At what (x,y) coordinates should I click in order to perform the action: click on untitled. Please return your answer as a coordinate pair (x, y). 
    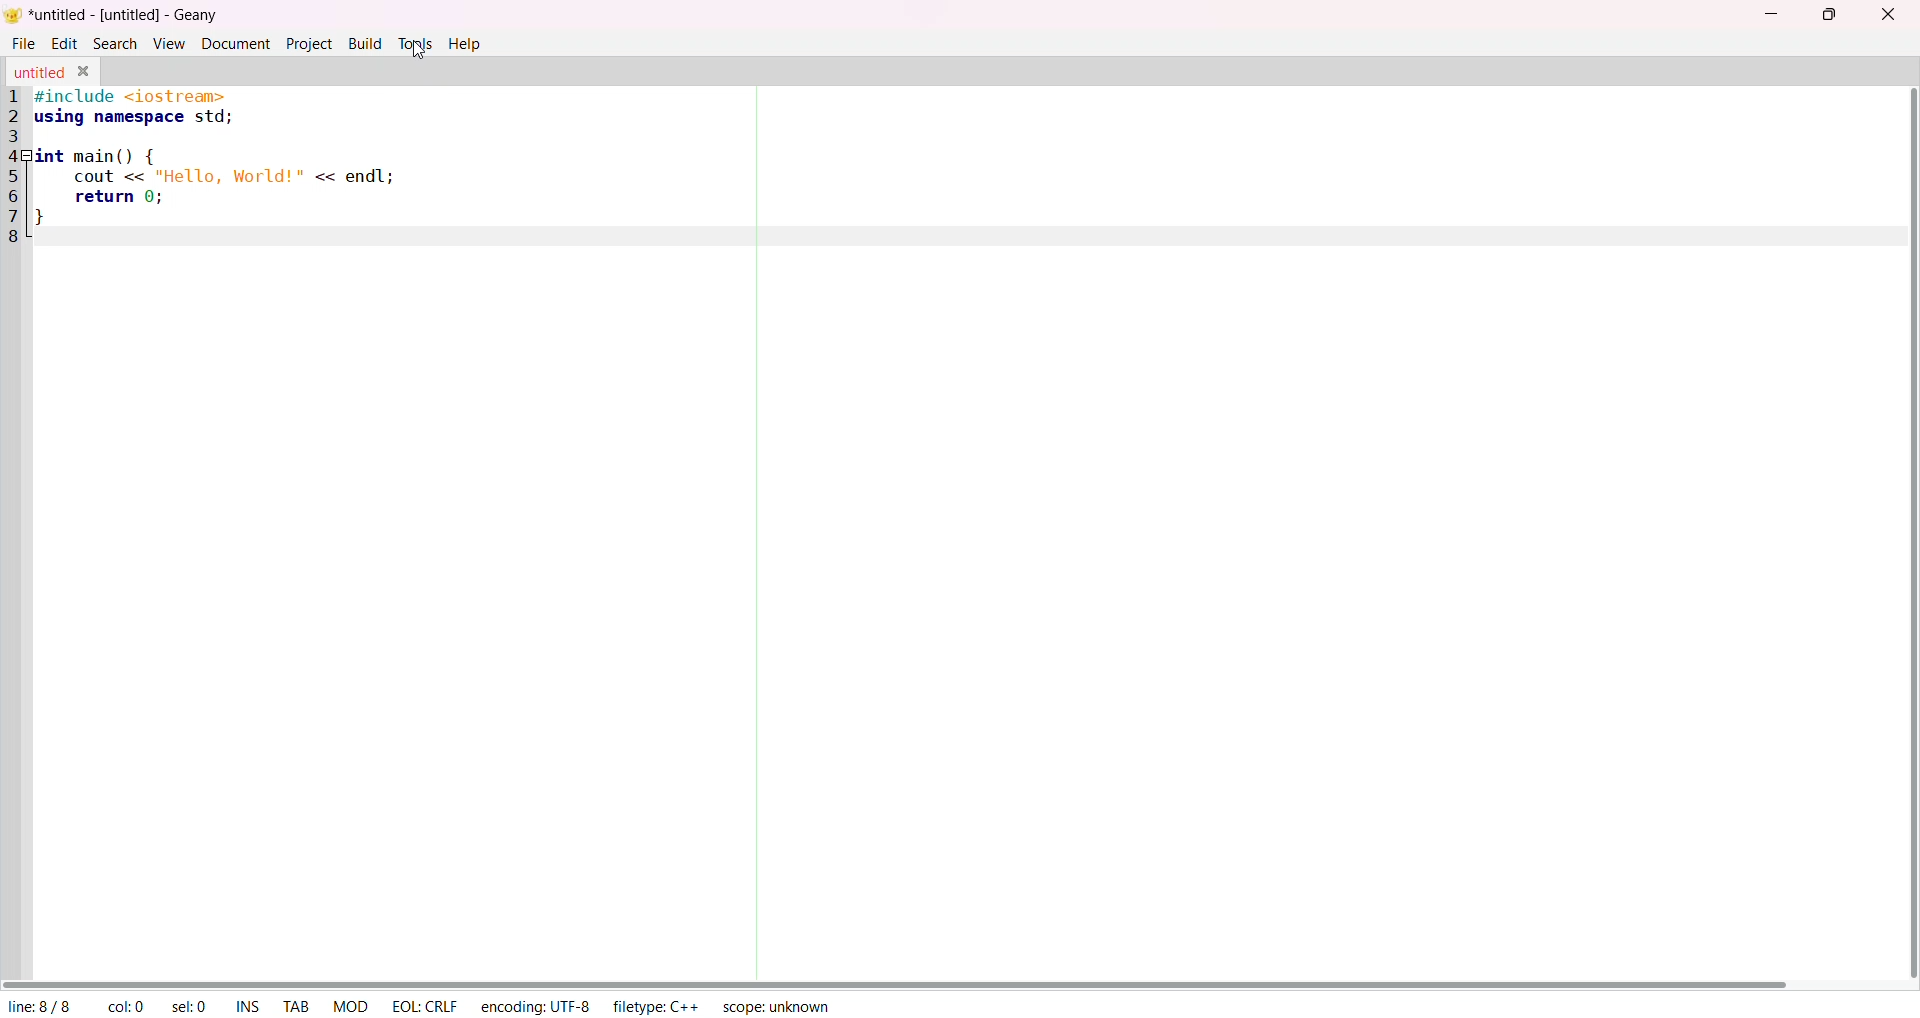
    Looking at the image, I should click on (40, 70).